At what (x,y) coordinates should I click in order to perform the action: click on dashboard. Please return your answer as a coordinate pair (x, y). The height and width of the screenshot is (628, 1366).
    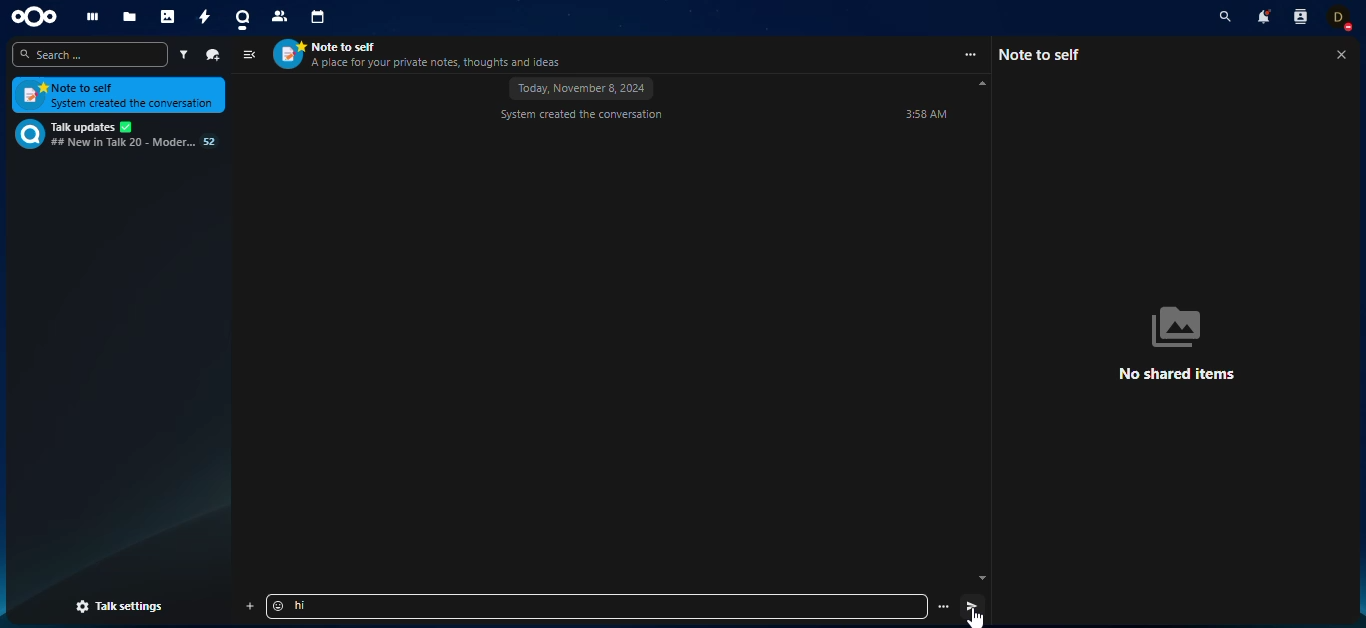
    Looking at the image, I should click on (93, 16).